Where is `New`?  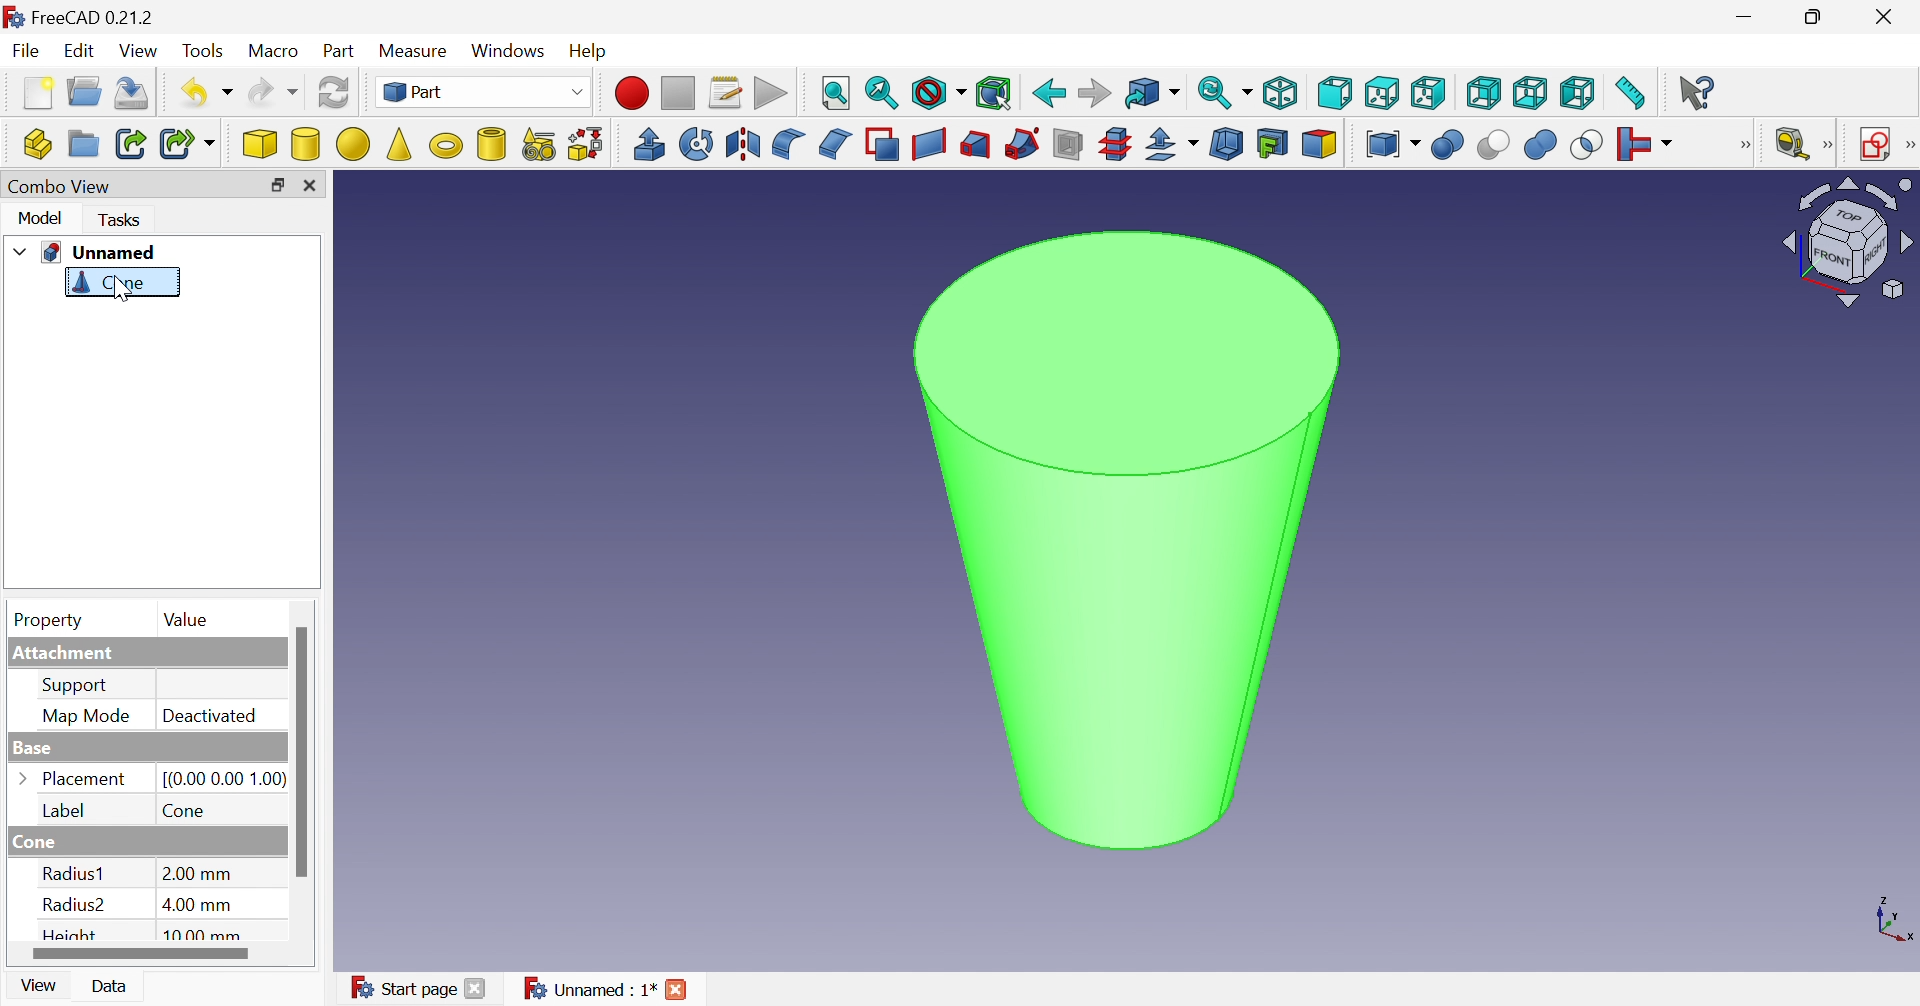 New is located at coordinates (33, 93).